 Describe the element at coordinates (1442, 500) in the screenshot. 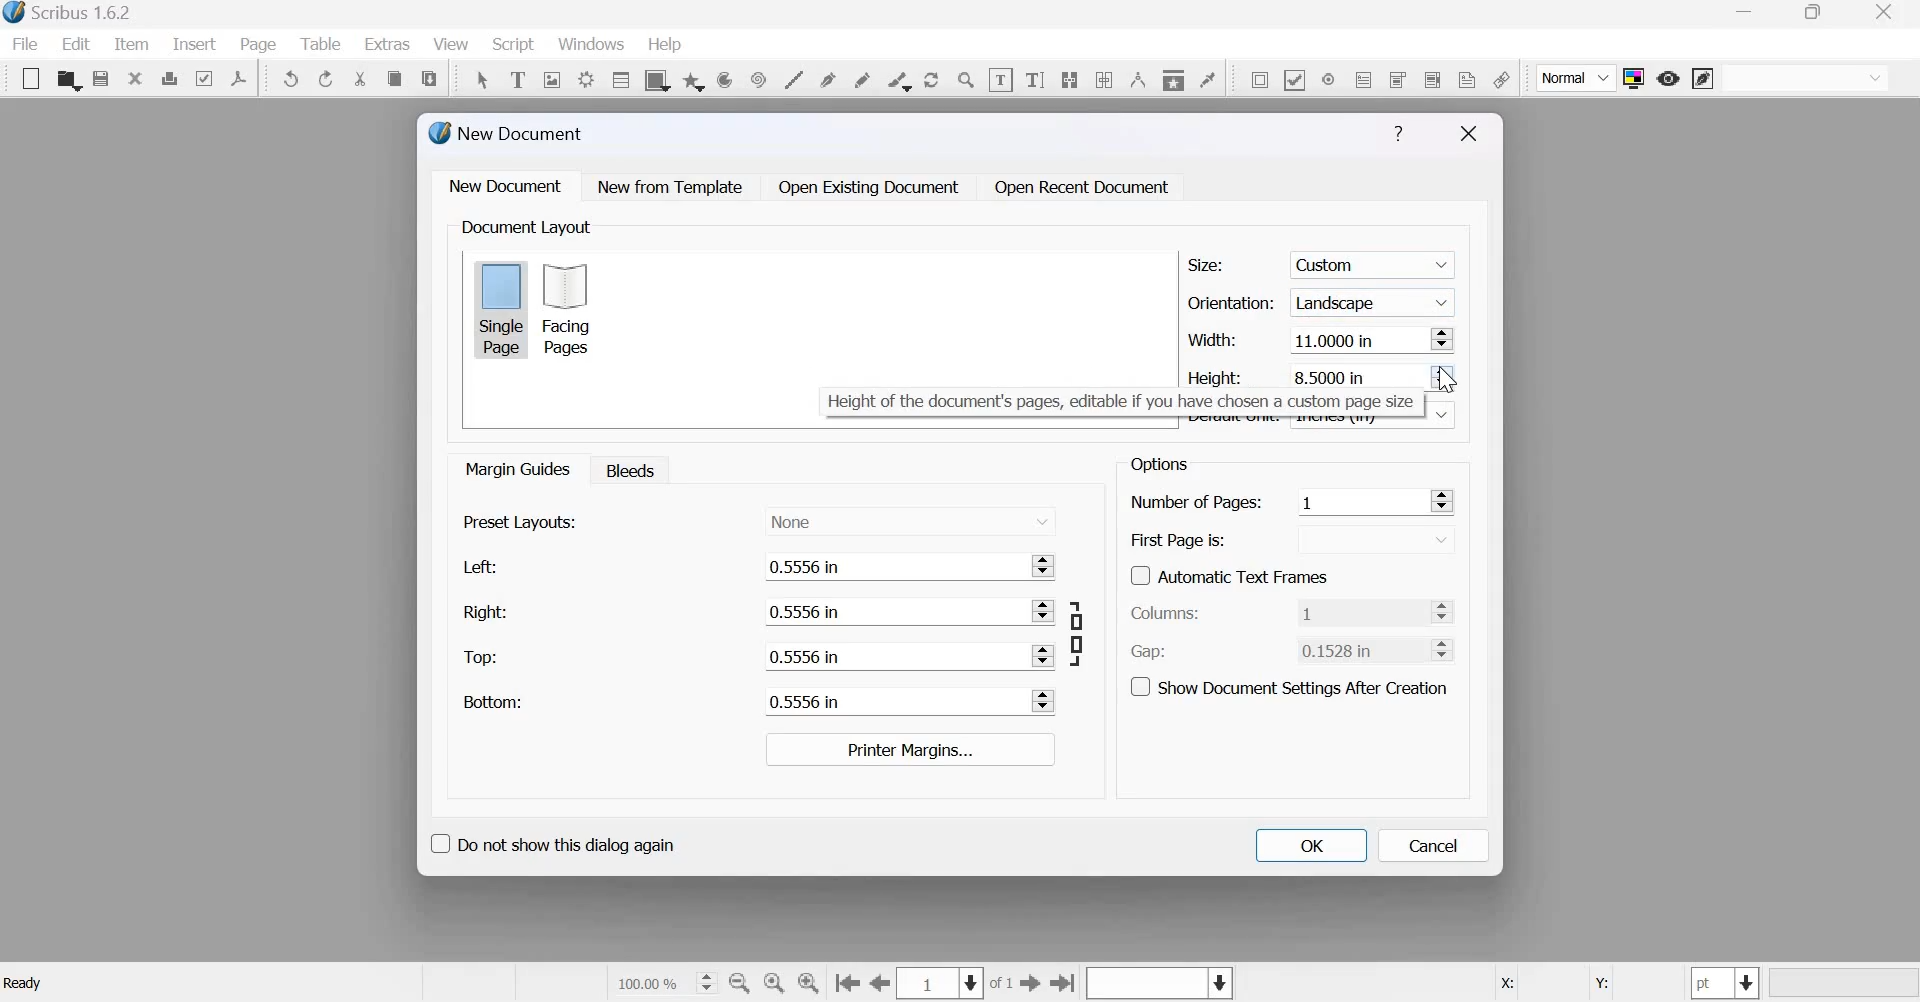

I see `Increase and Decrease` at that location.